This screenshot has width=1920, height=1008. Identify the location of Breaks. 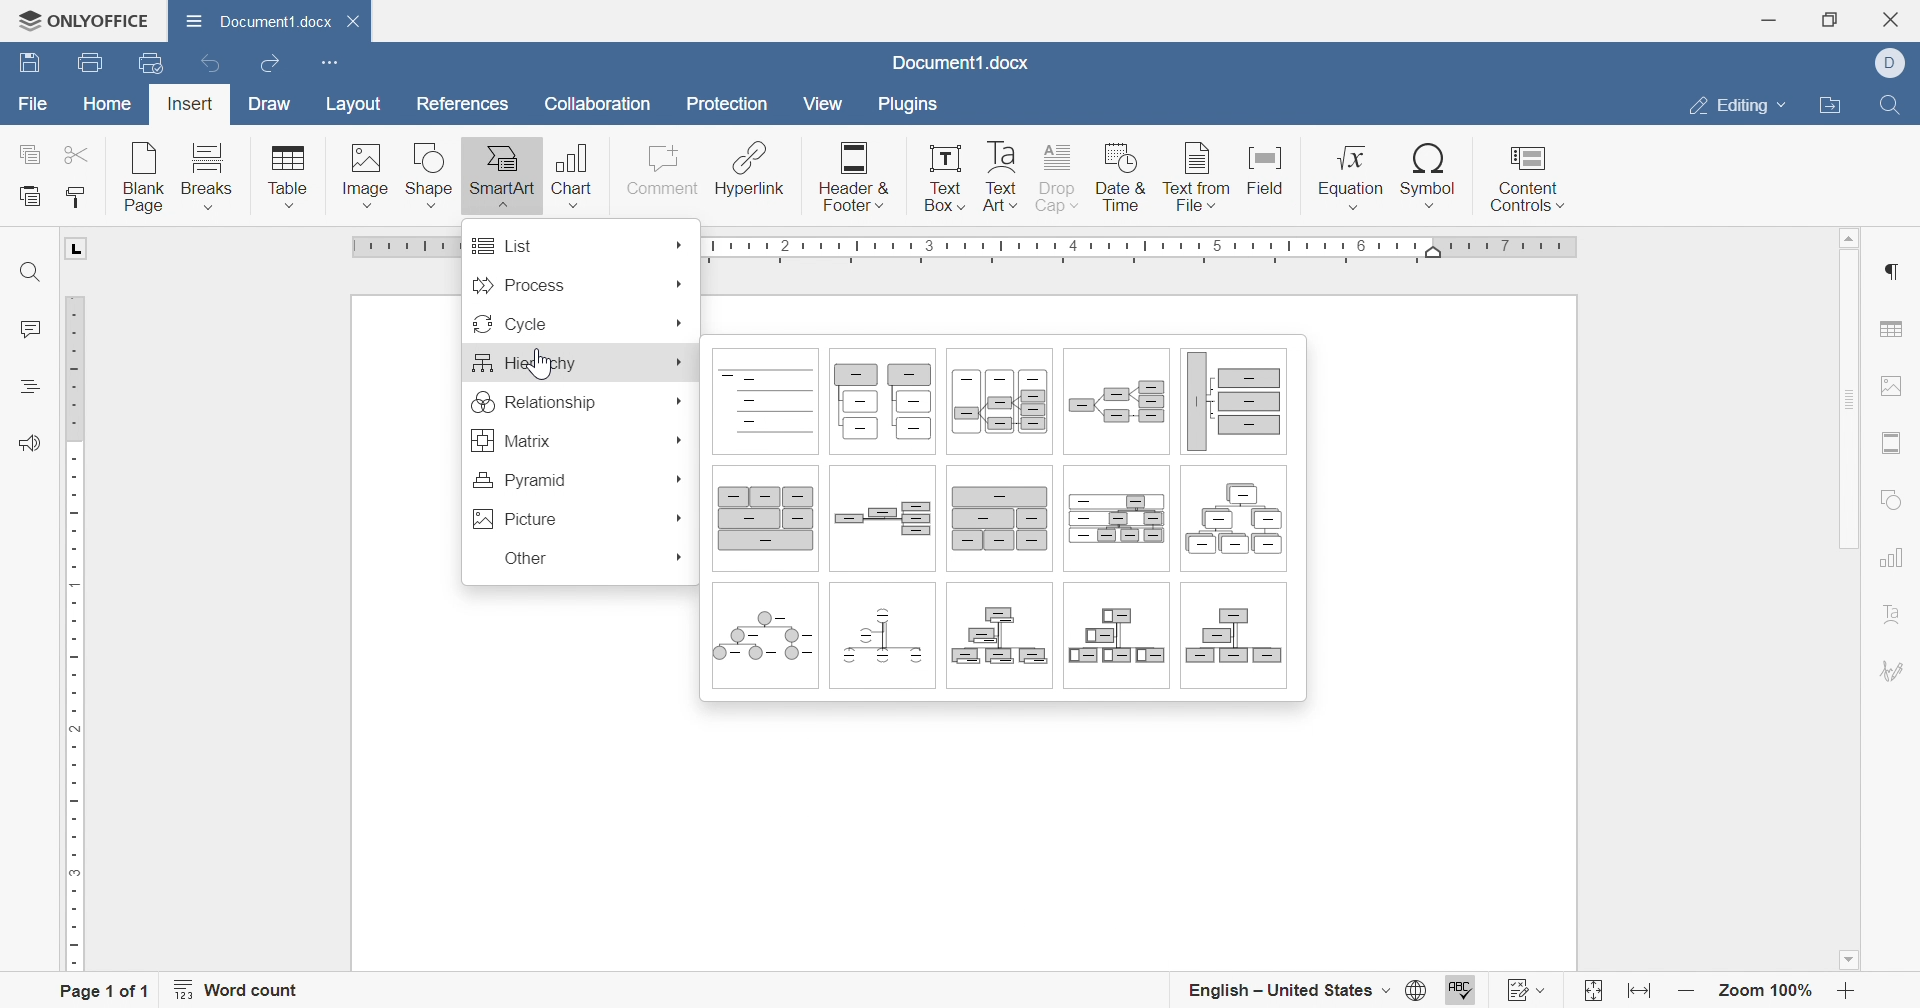
(211, 174).